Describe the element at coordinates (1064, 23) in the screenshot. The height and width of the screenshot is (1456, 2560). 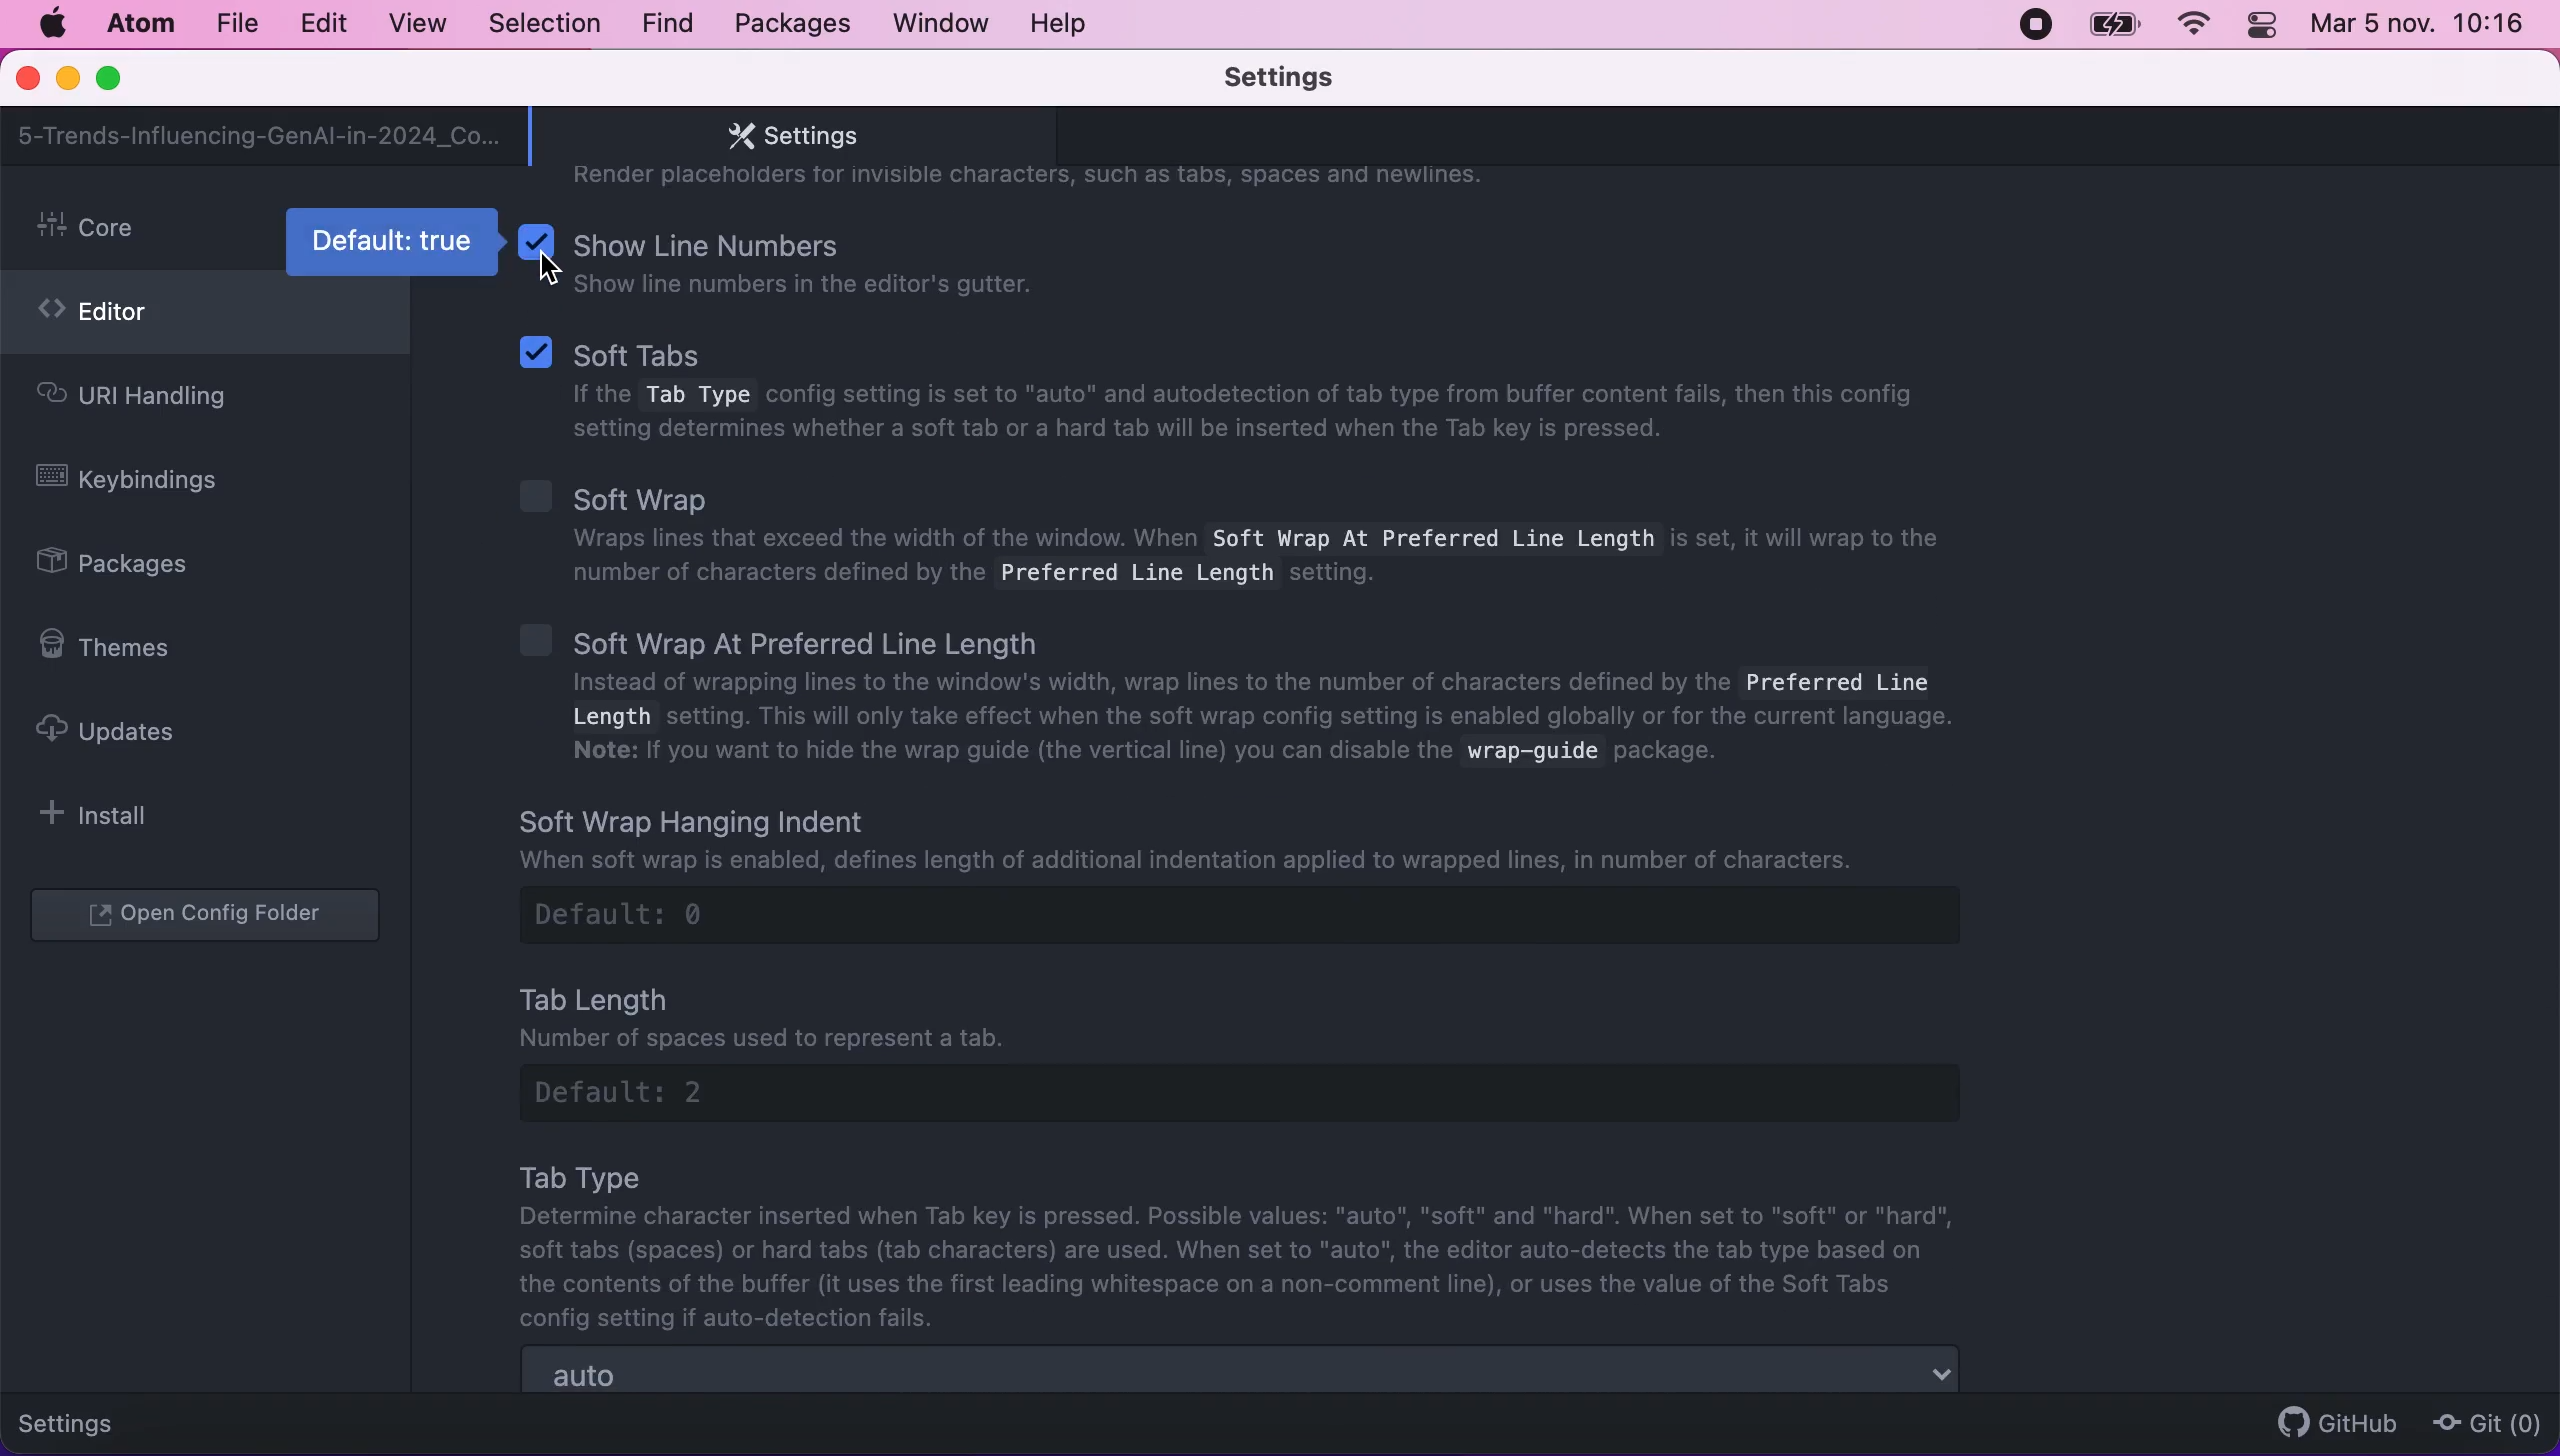
I see `help` at that location.